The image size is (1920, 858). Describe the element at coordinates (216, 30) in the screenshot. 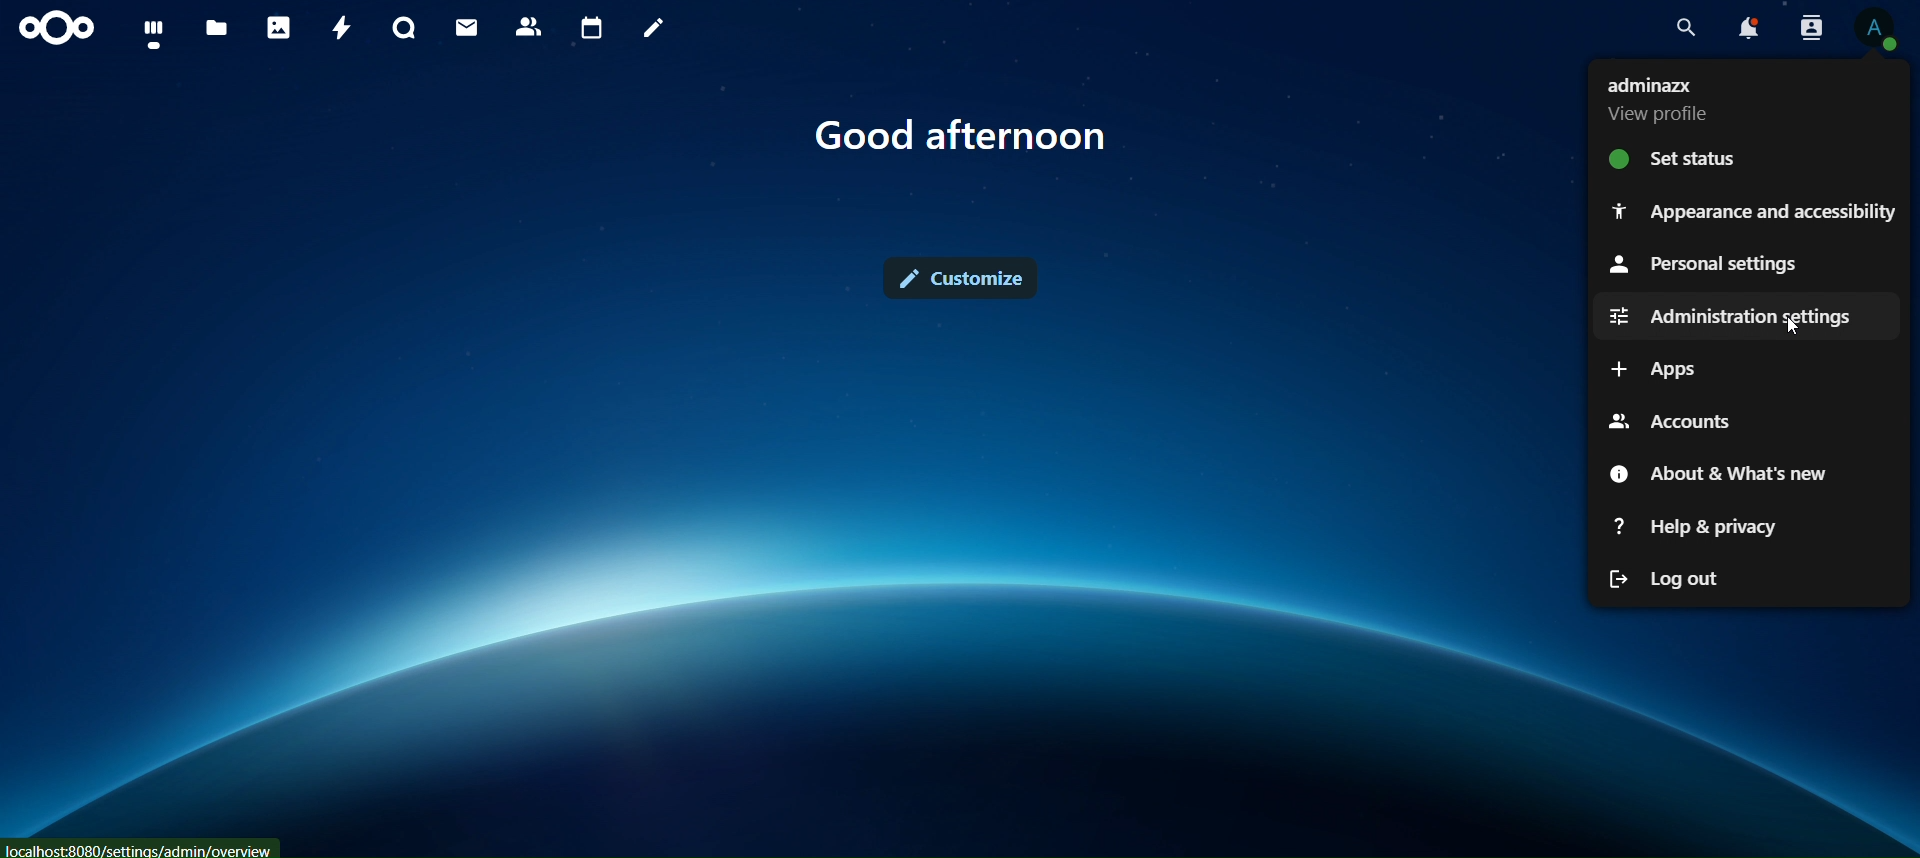

I see `files` at that location.